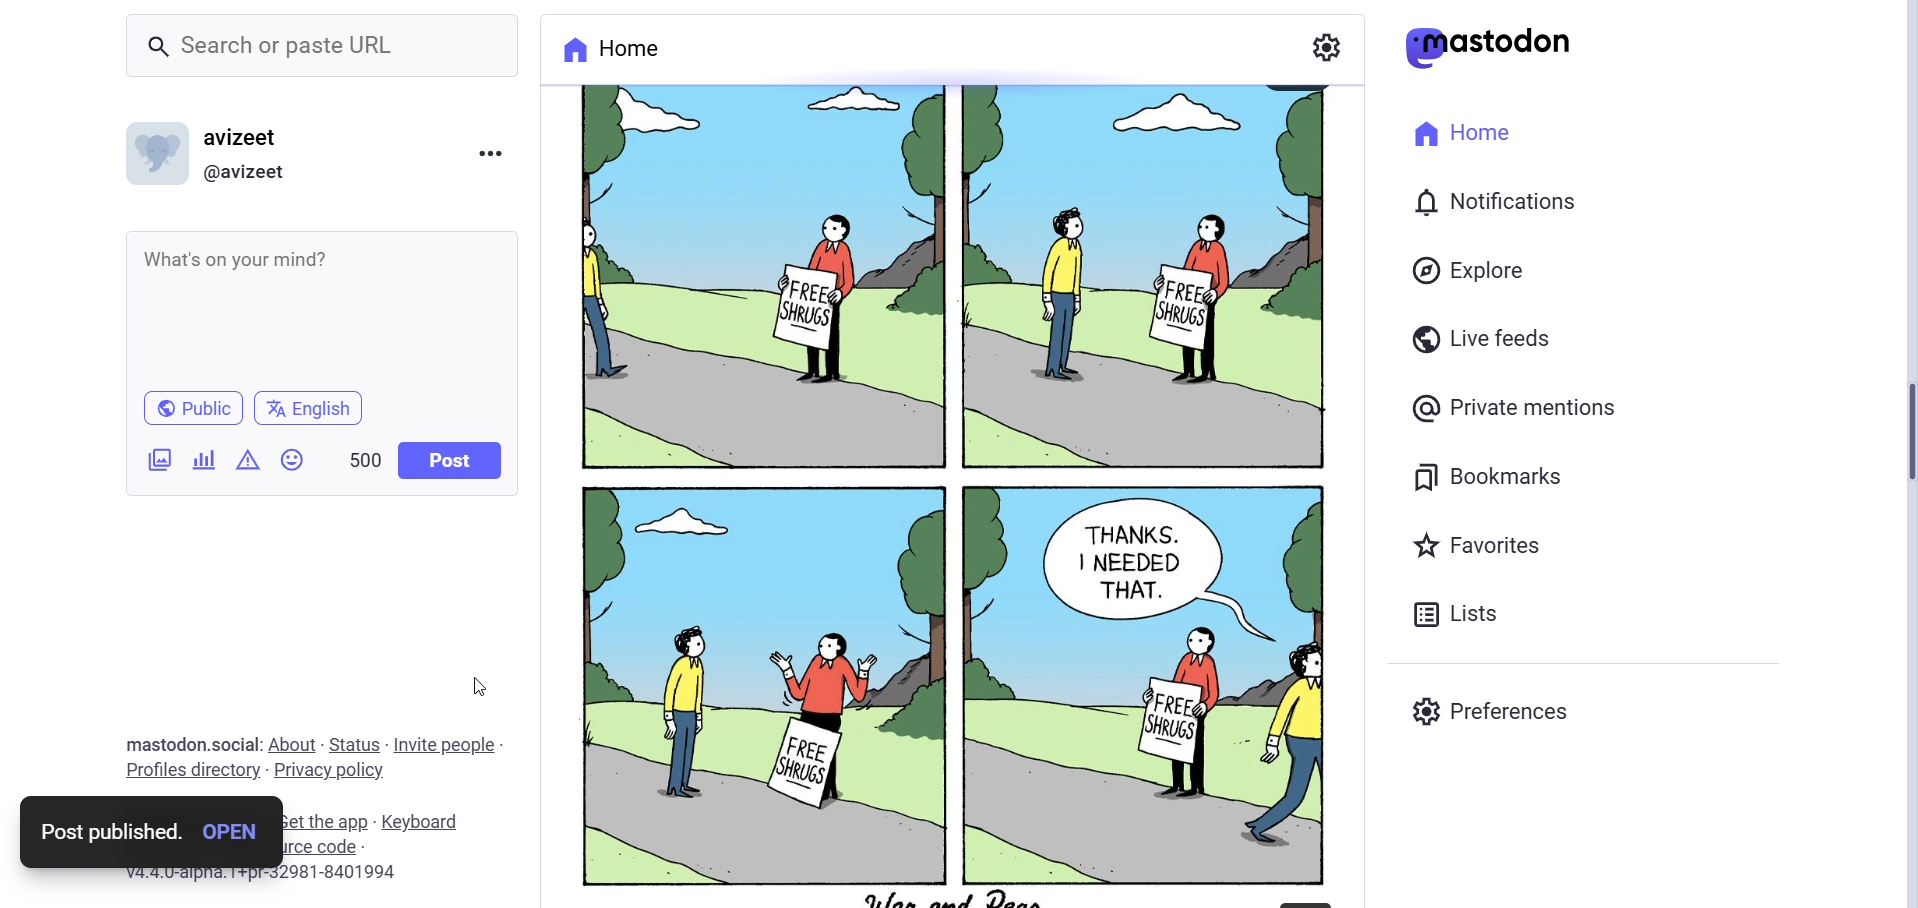 The height and width of the screenshot is (908, 1918). What do you see at coordinates (1497, 708) in the screenshot?
I see `Preferences` at bounding box center [1497, 708].